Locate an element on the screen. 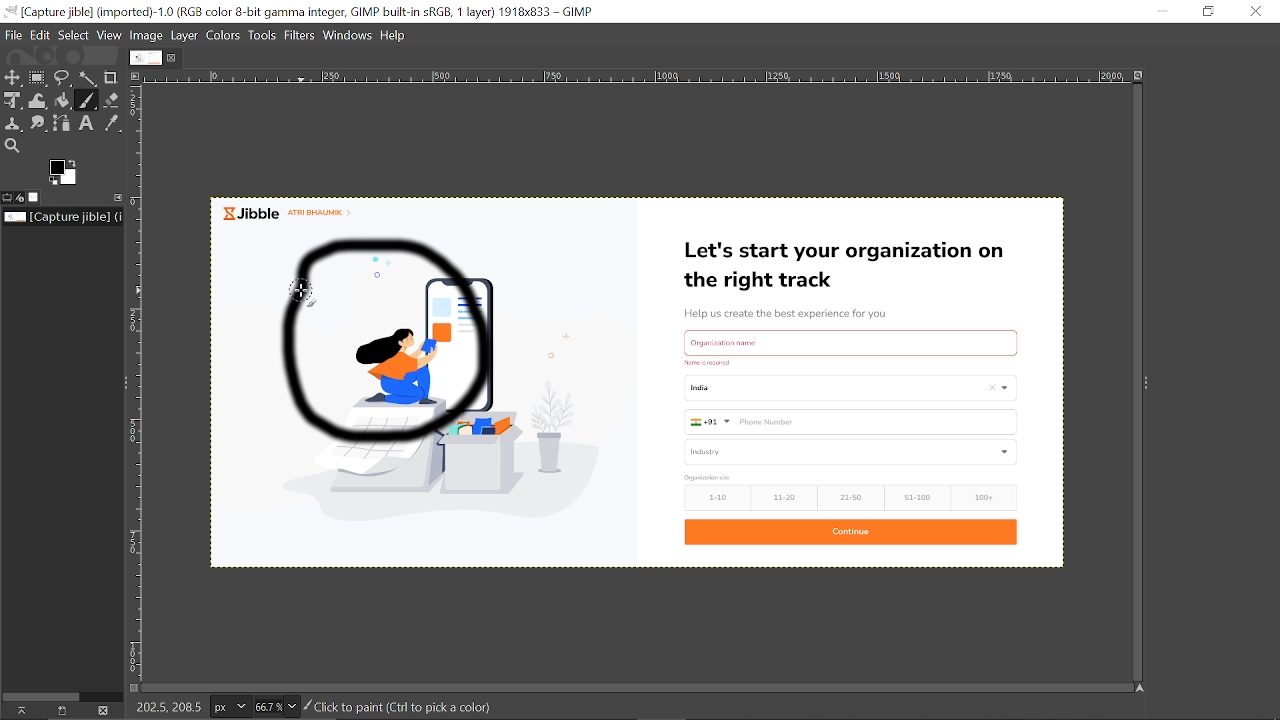 The height and width of the screenshot is (720, 1280). Access this image menu is located at coordinates (138, 75).